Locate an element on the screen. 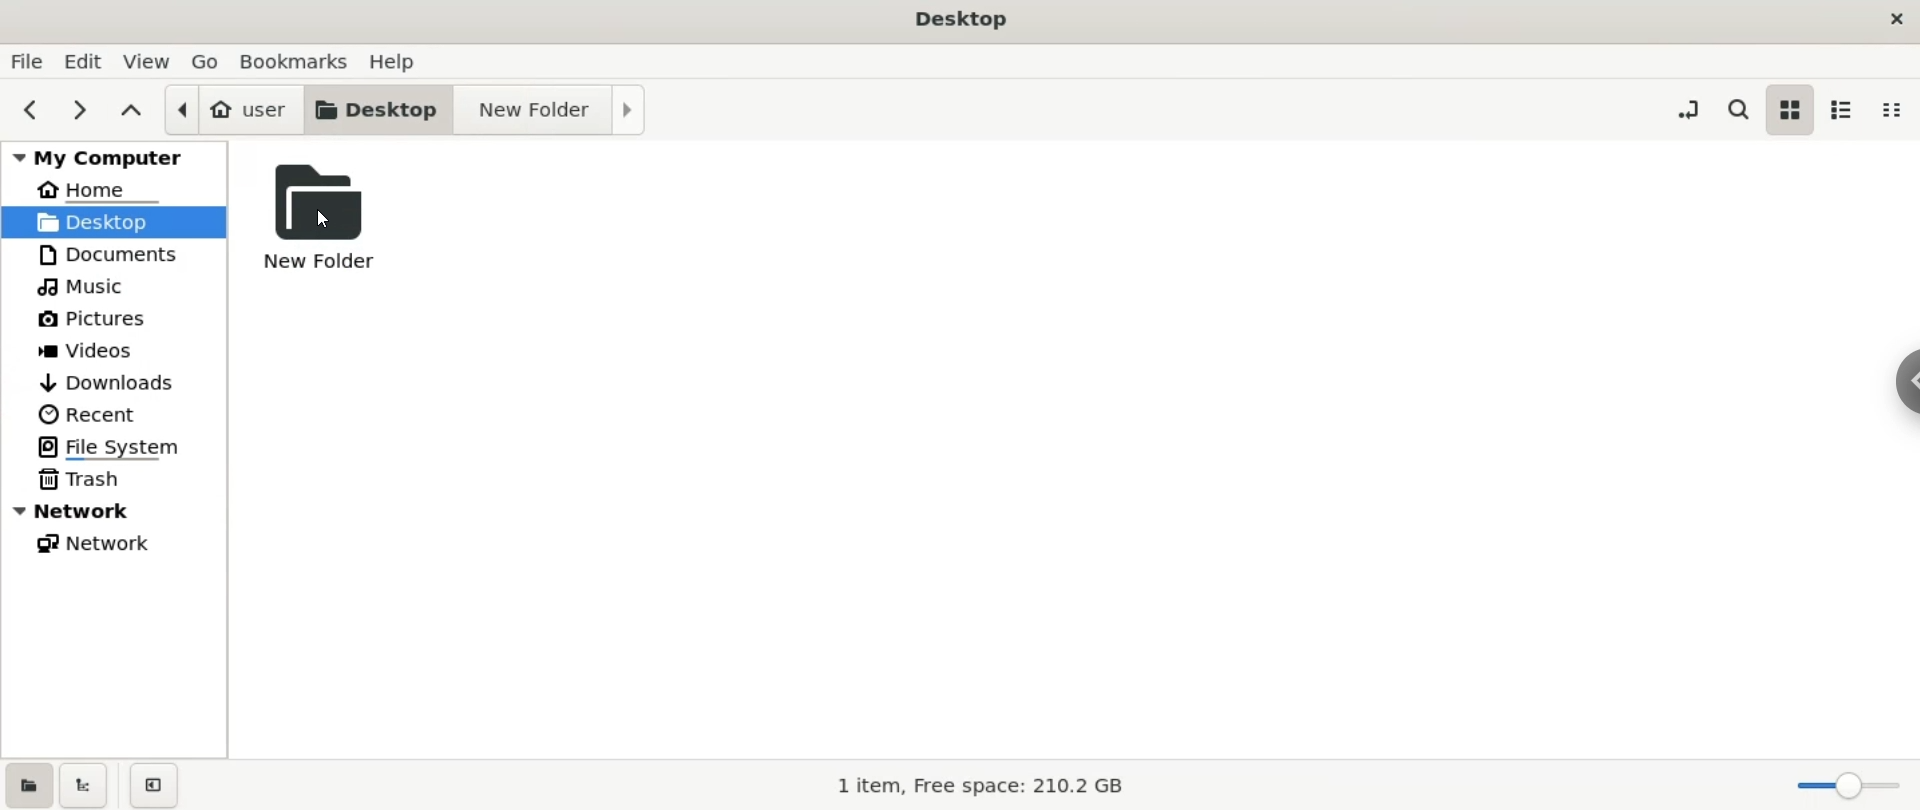  icon view  is located at coordinates (1786, 110).